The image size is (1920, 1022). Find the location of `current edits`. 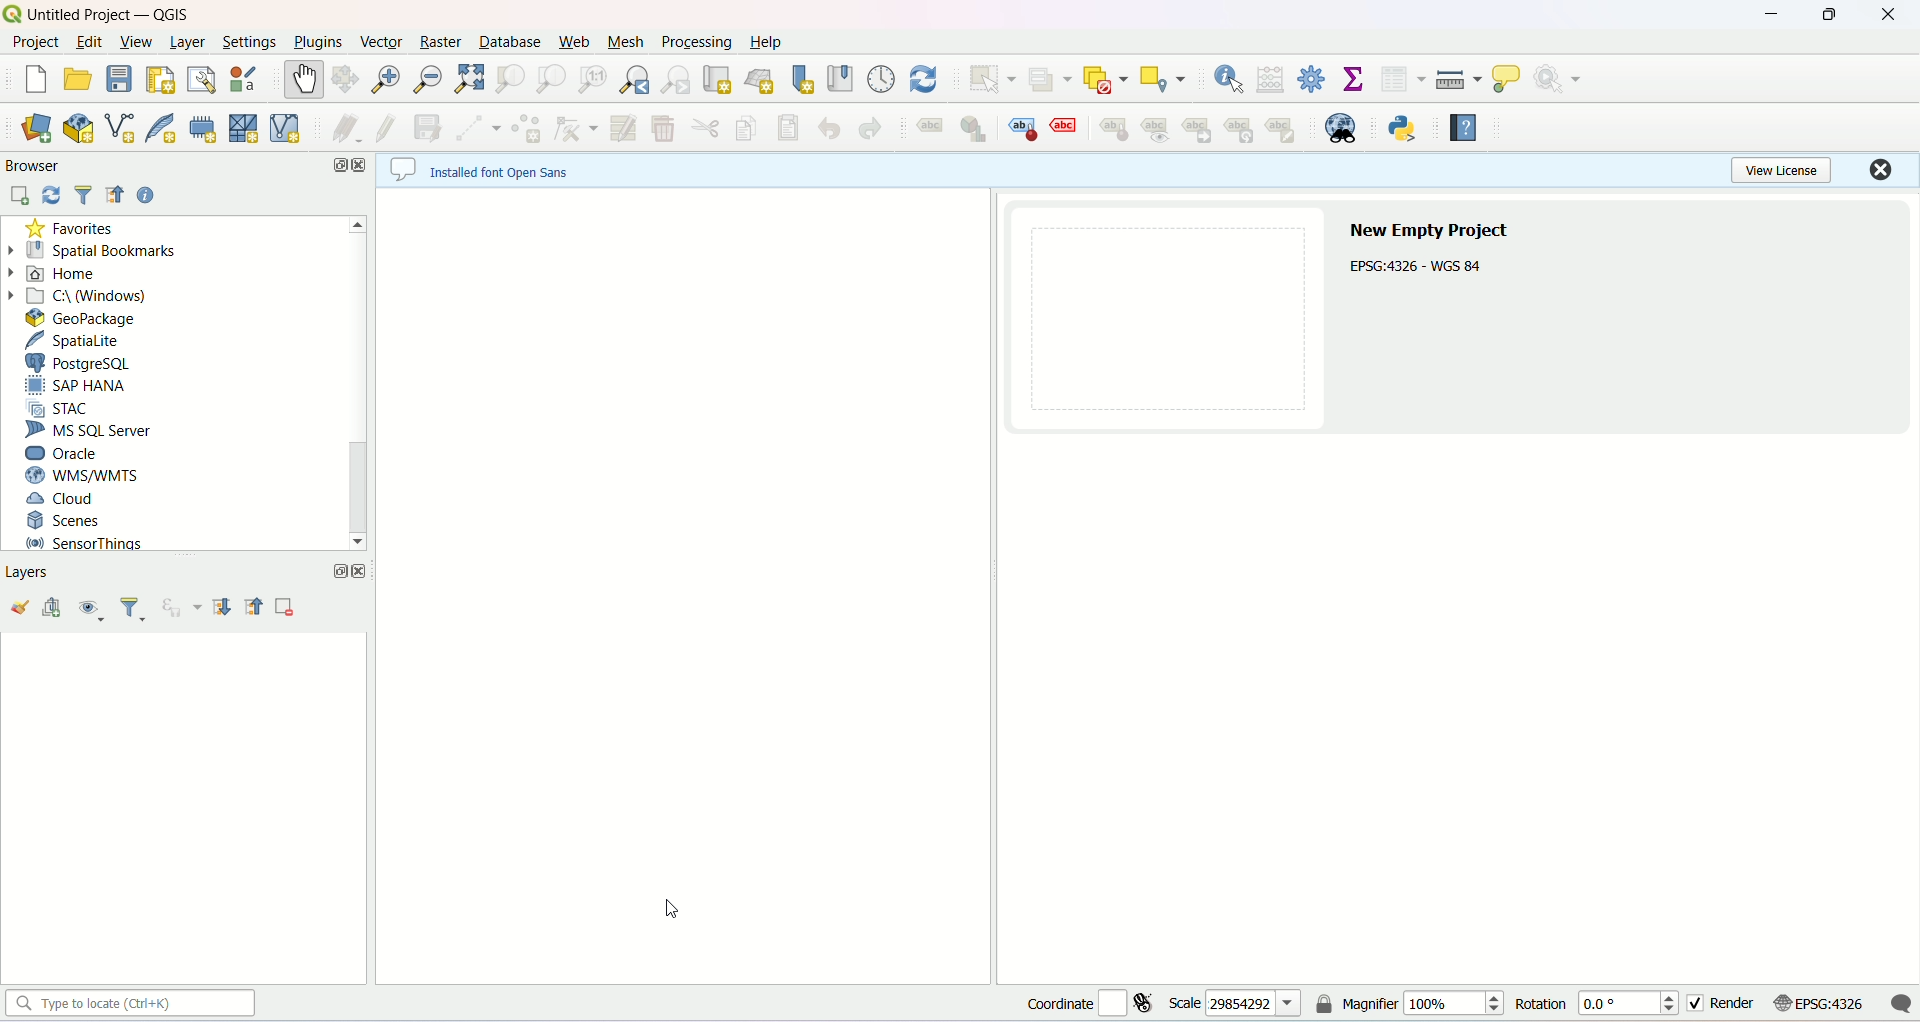

current edits is located at coordinates (346, 127).